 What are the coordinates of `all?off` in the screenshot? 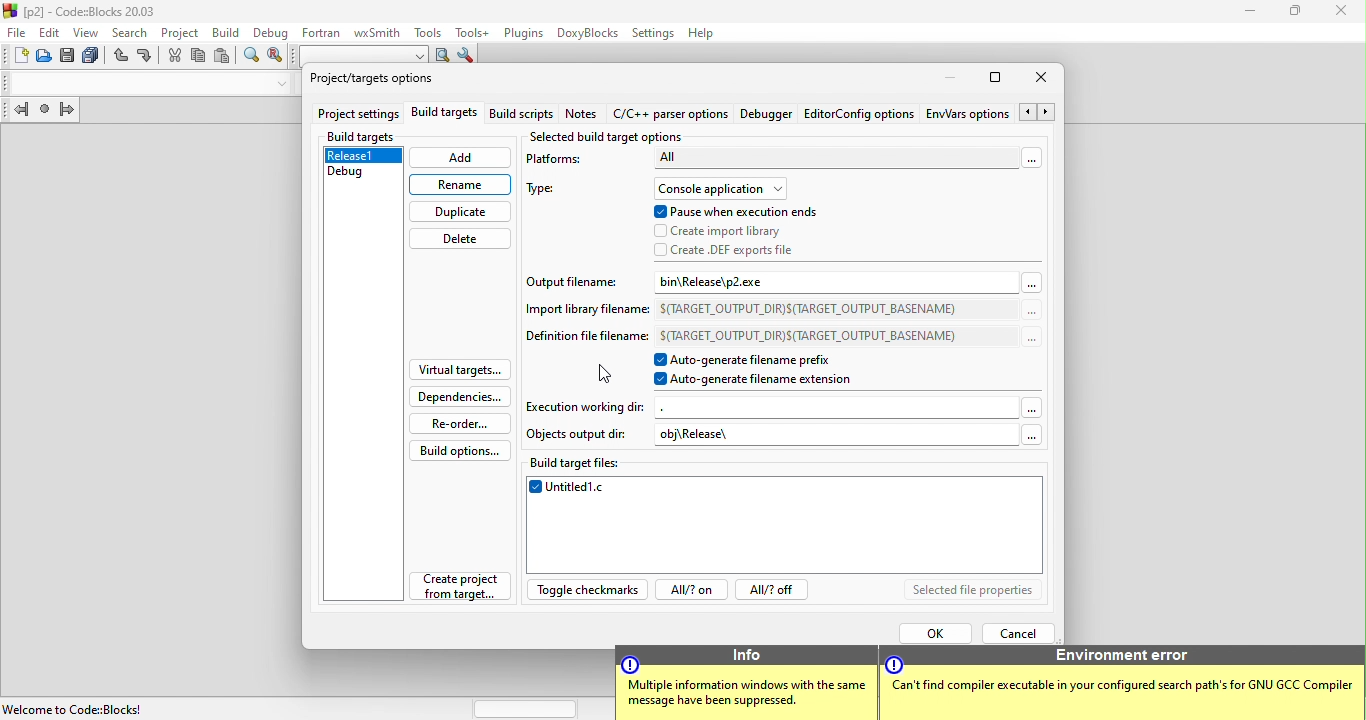 It's located at (776, 591).